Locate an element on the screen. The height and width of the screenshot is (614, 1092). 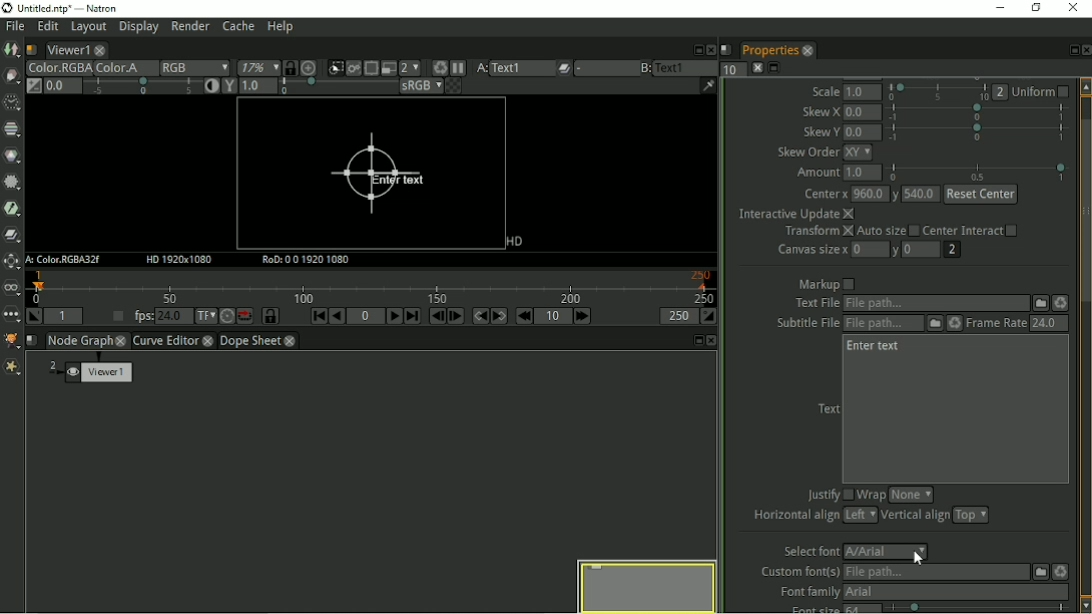
Skew Y is located at coordinates (820, 132).